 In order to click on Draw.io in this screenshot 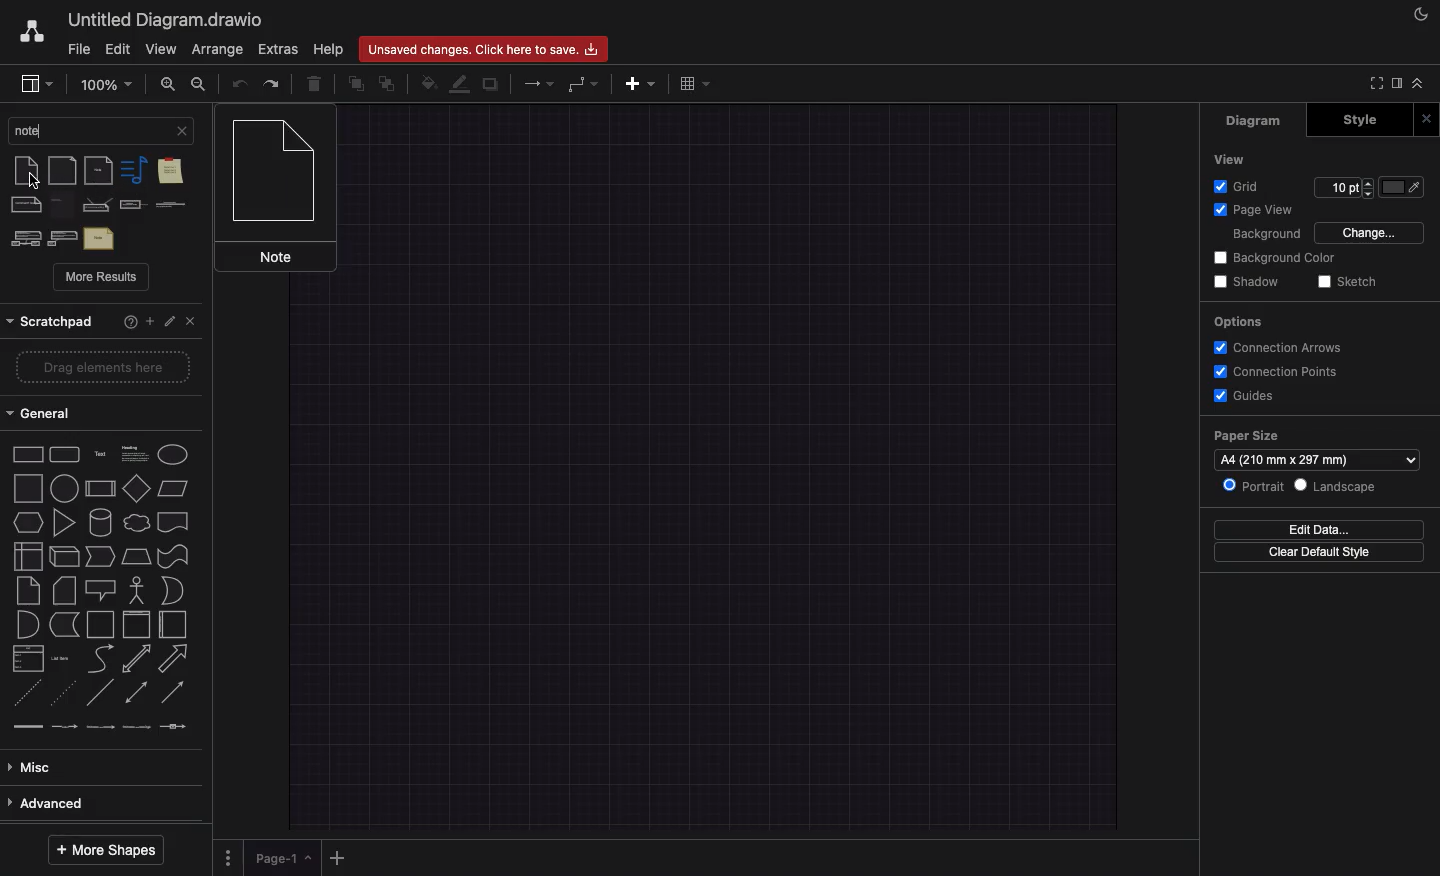, I will do `click(34, 31)`.